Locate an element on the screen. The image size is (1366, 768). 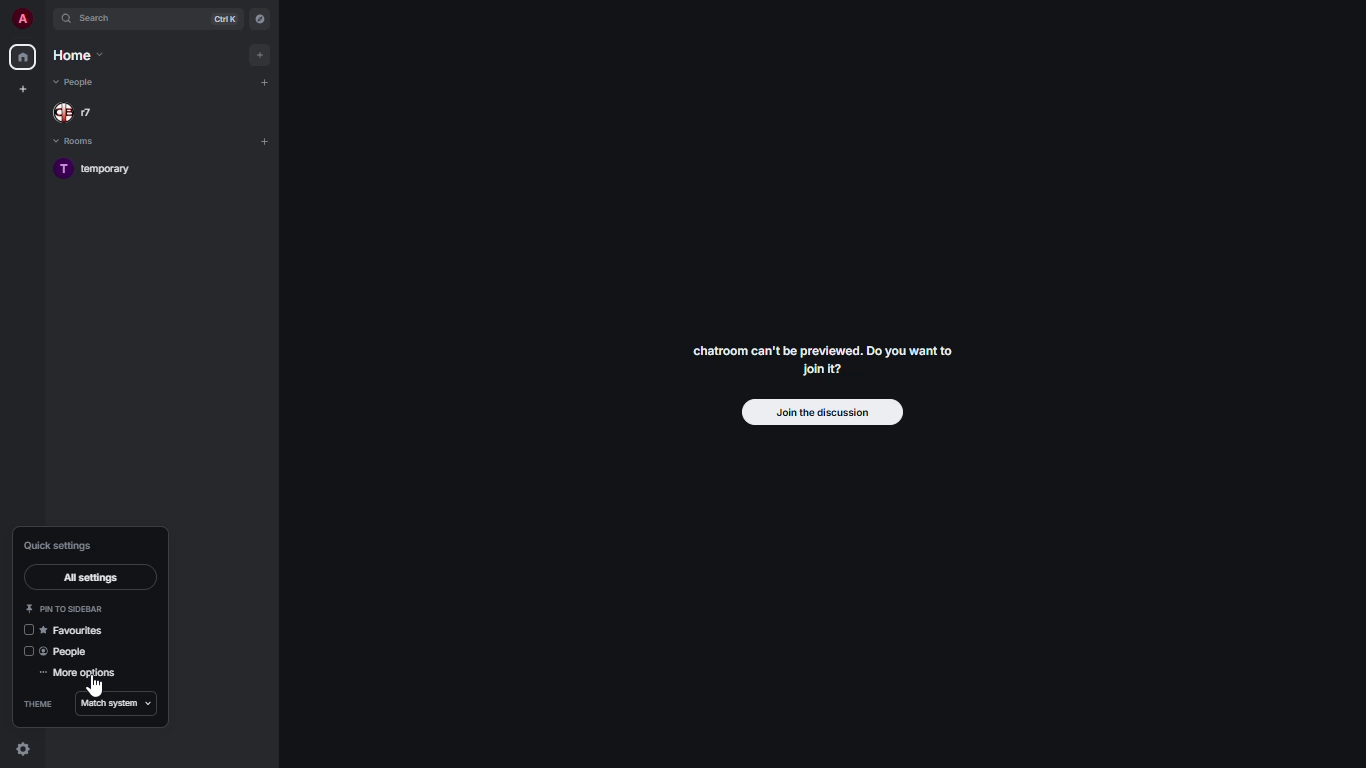
pin to sidebar is located at coordinates (67, 608).